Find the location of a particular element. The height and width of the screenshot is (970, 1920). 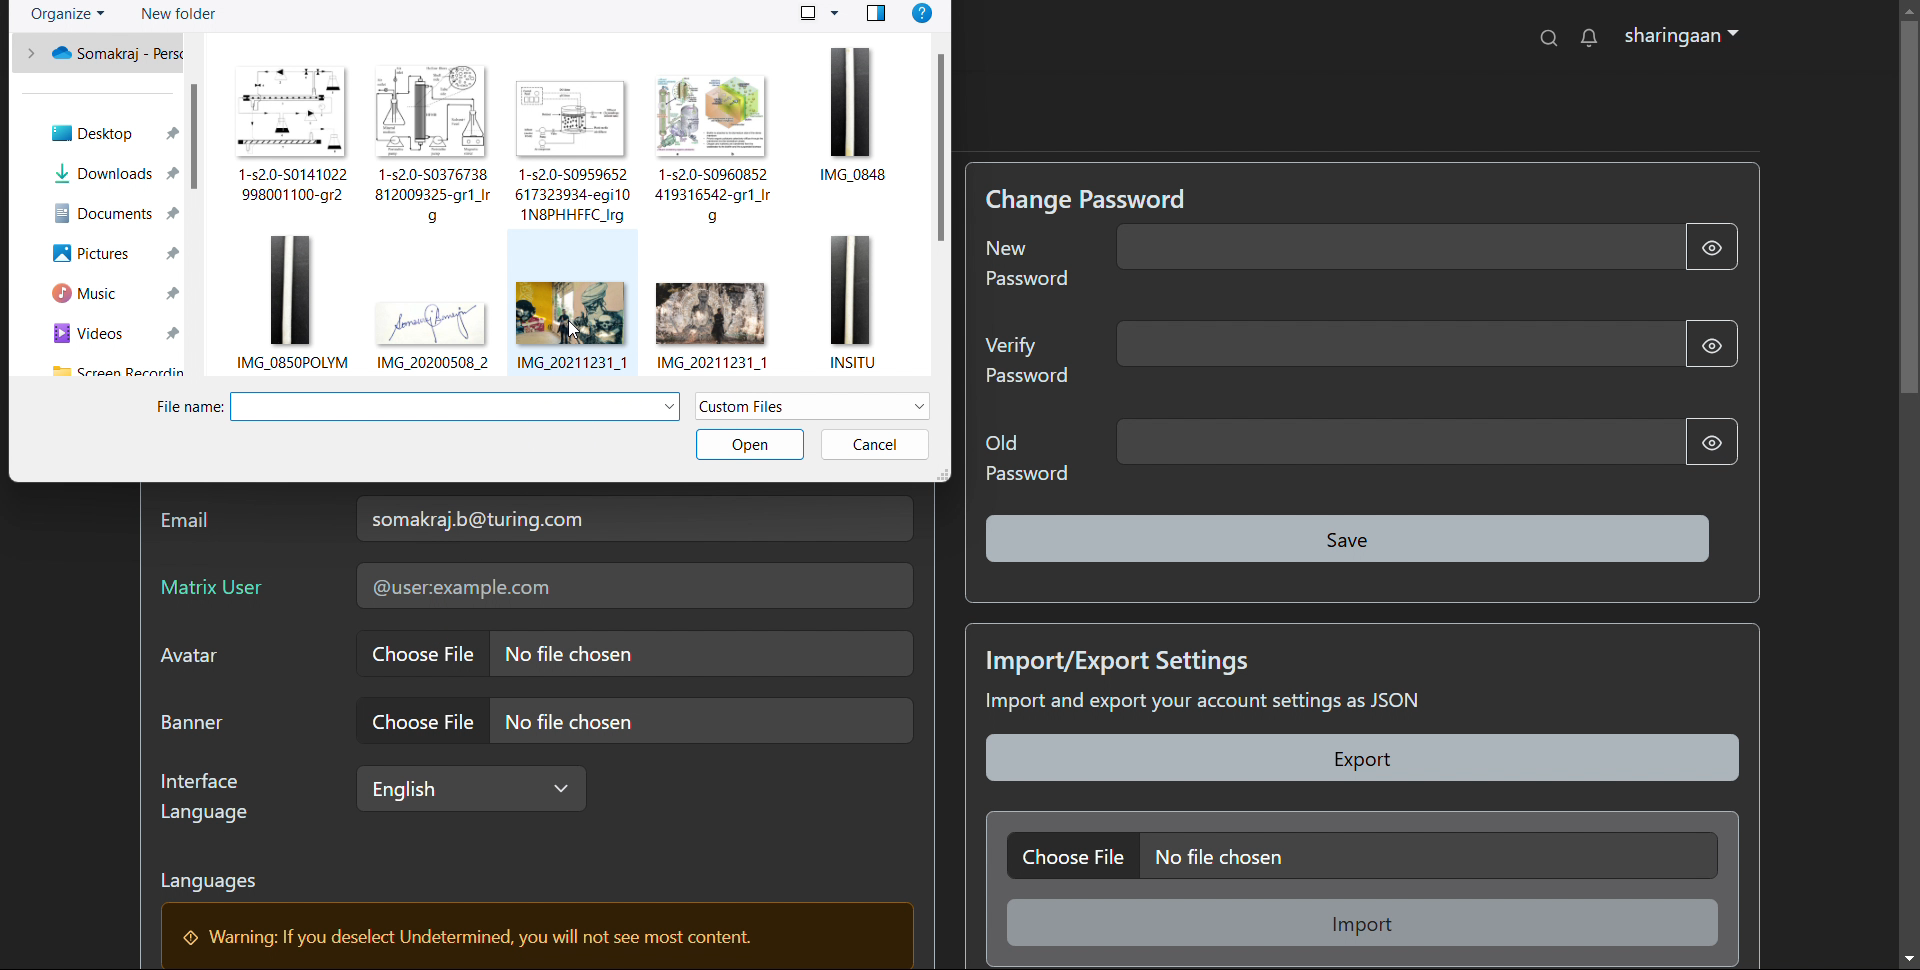

> Warning: If you deselect Undetermined, you will not see most content. is located at coordinates (479, 938).